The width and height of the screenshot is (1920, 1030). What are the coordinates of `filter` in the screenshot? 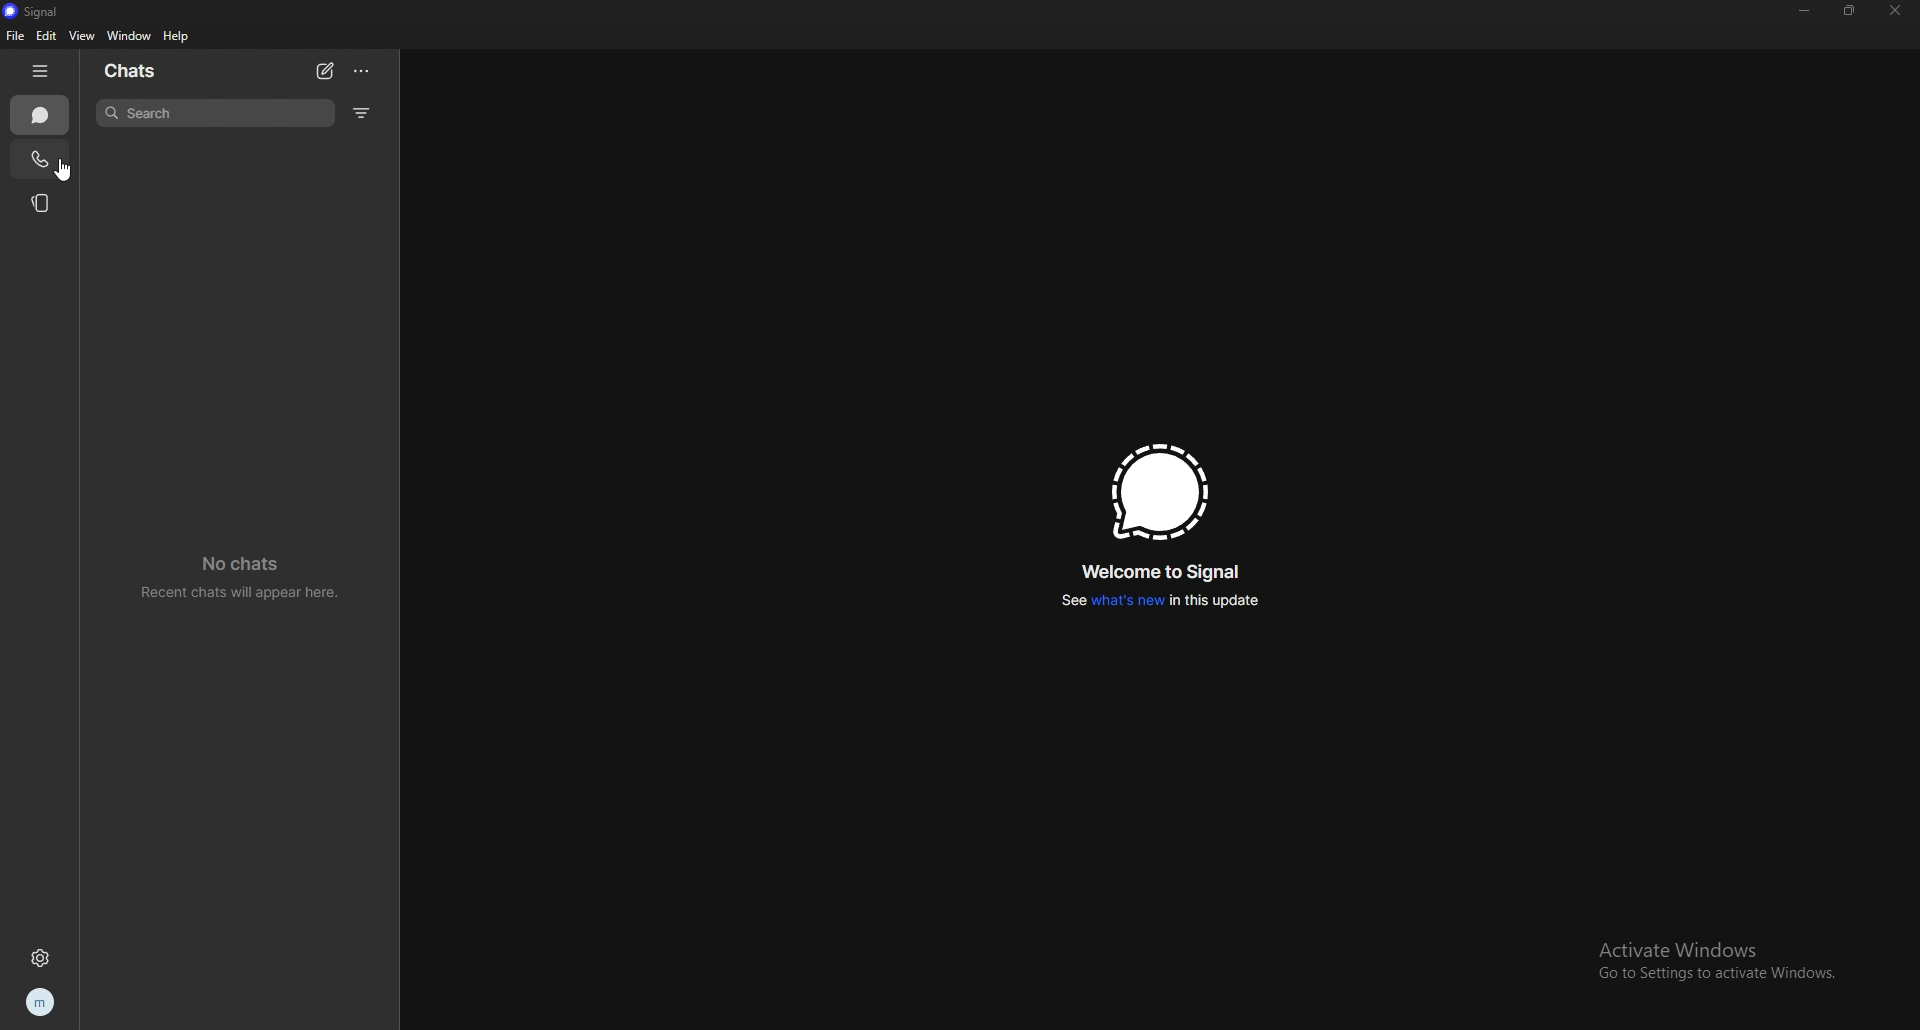 It's located at (361, 113).